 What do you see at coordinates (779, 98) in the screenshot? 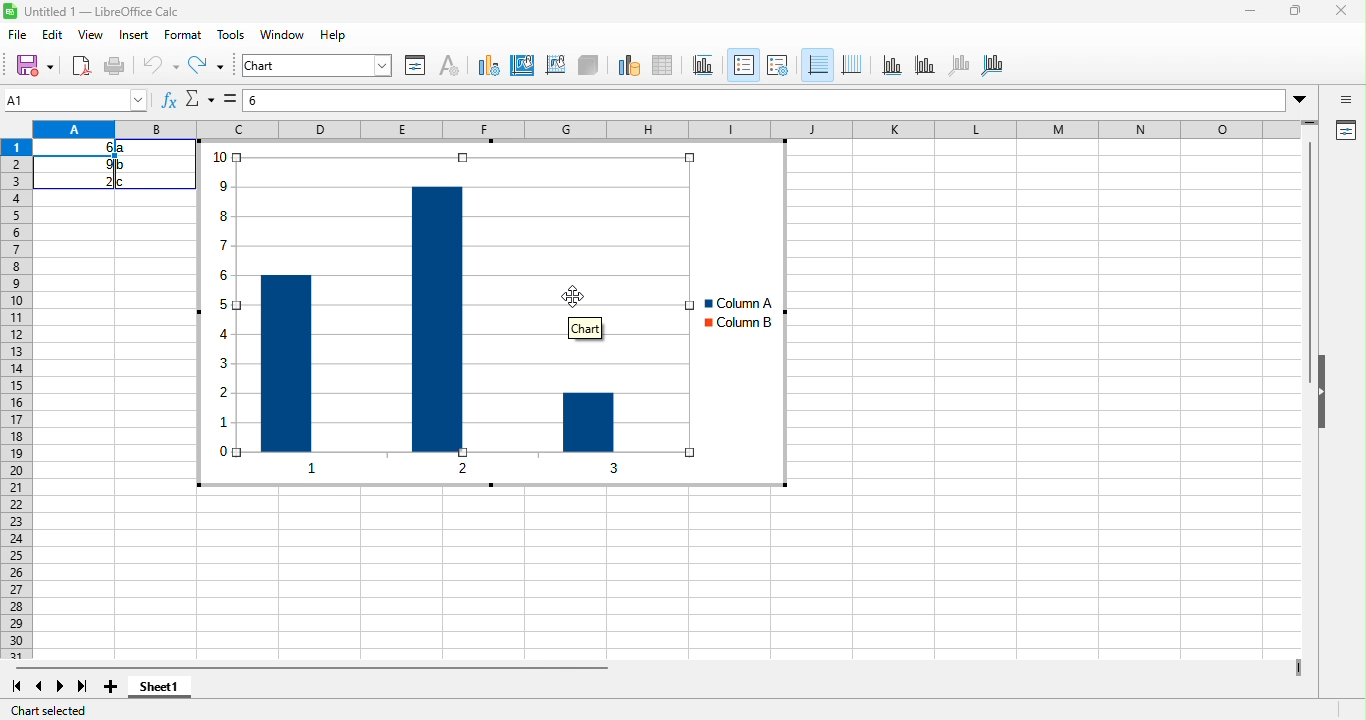
I see `formula bar` at bounding box center [779, 98].